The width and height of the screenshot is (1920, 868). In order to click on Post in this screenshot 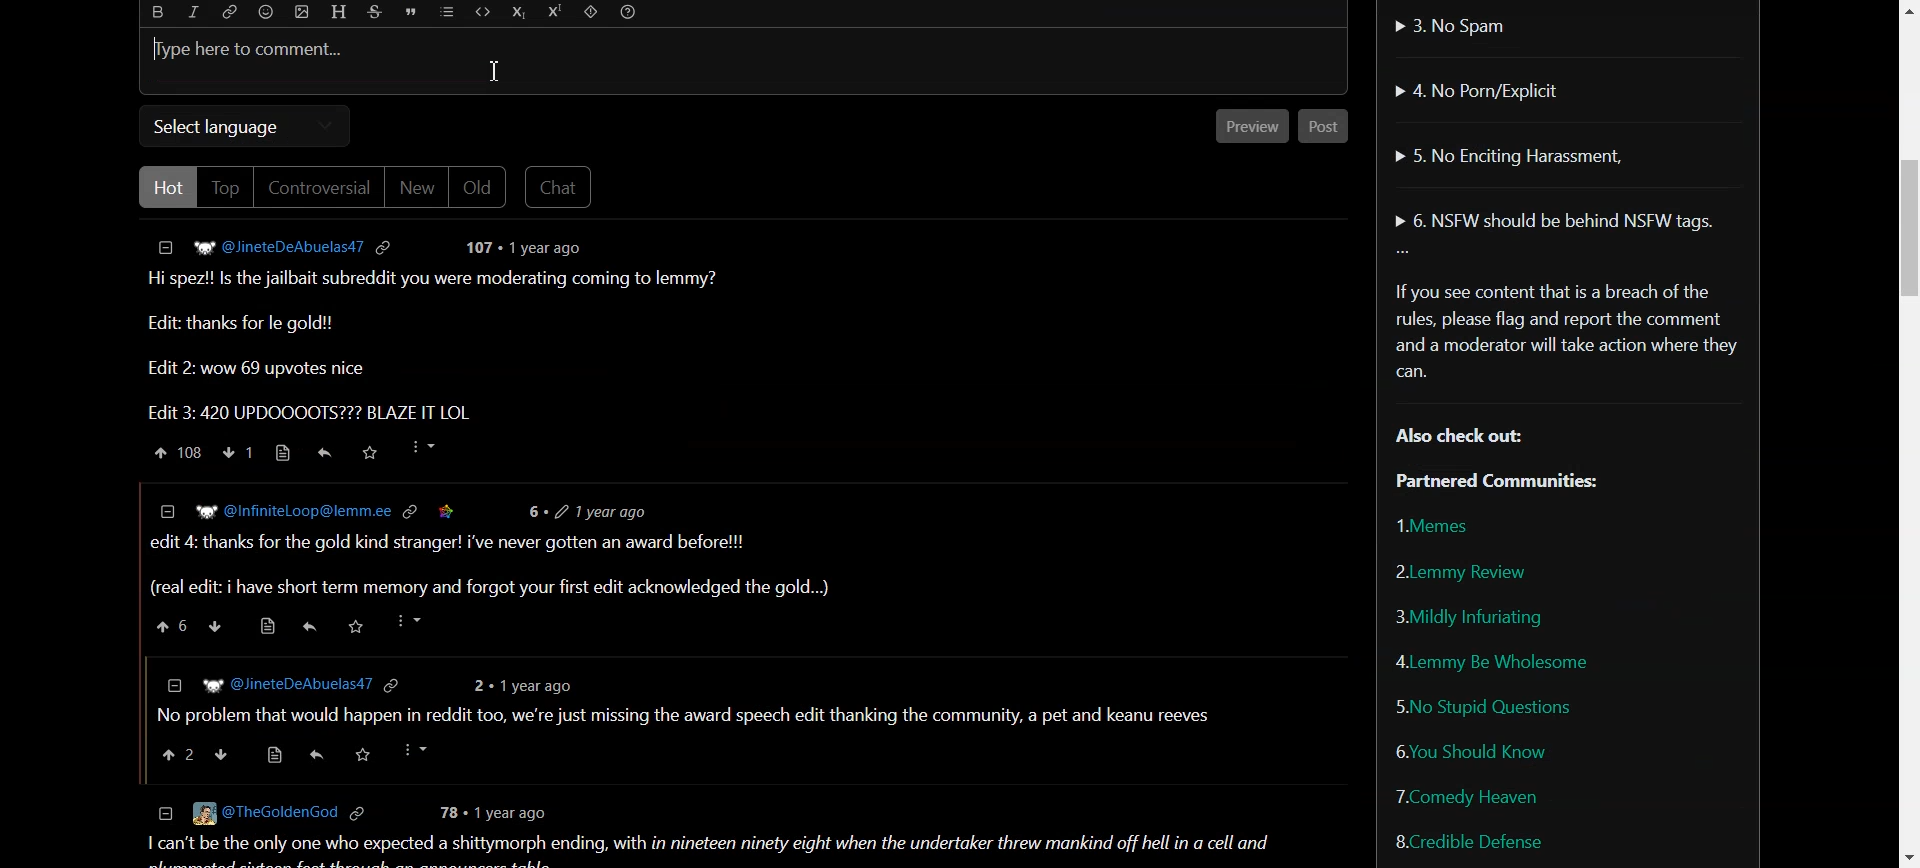, I will do `click(1325, 126)`.